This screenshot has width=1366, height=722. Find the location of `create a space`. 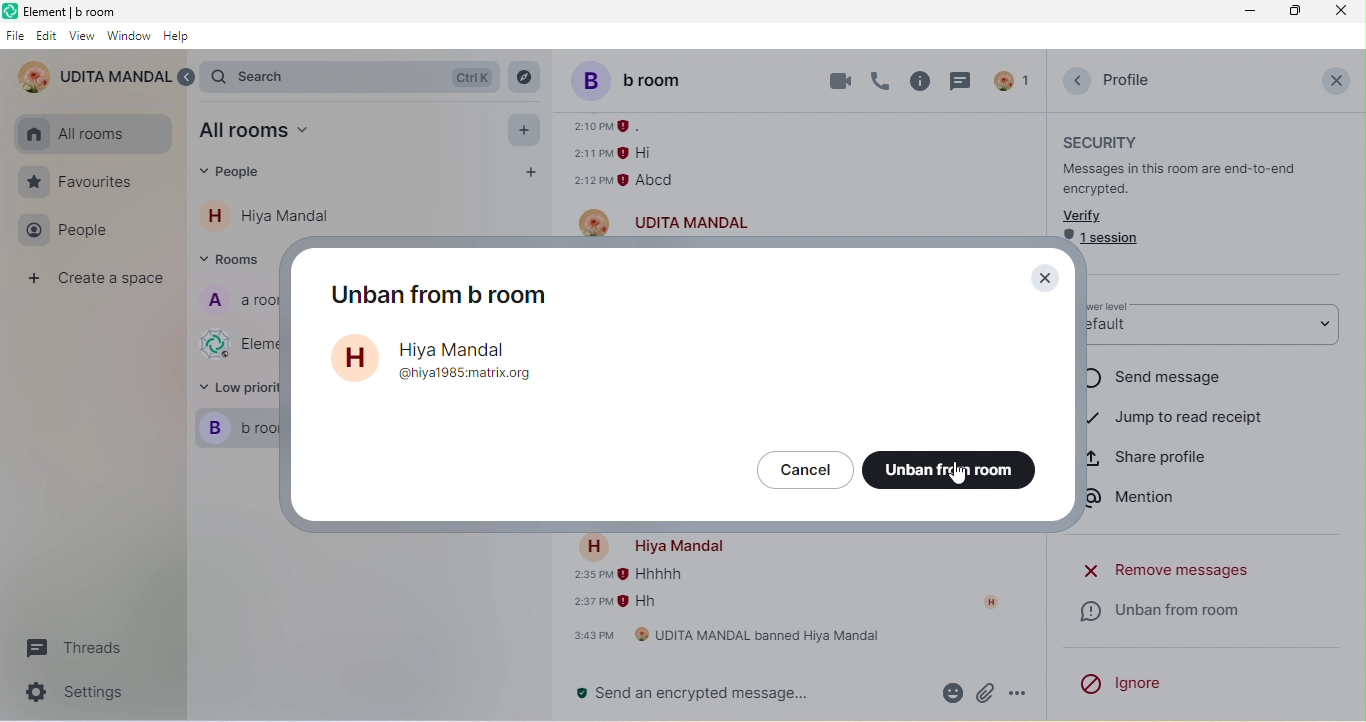

create a space is located at coordinates (100, 281).